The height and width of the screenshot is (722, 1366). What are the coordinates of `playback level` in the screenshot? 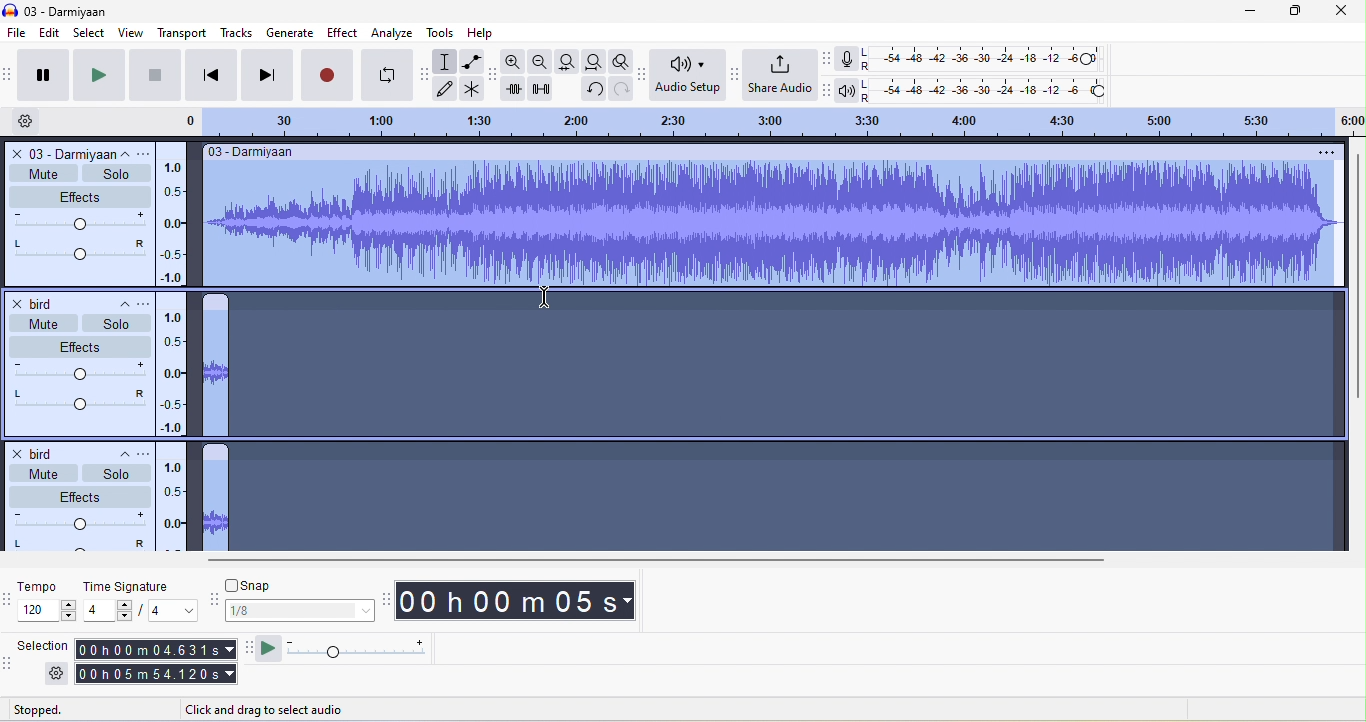 It's located at (988, 92).